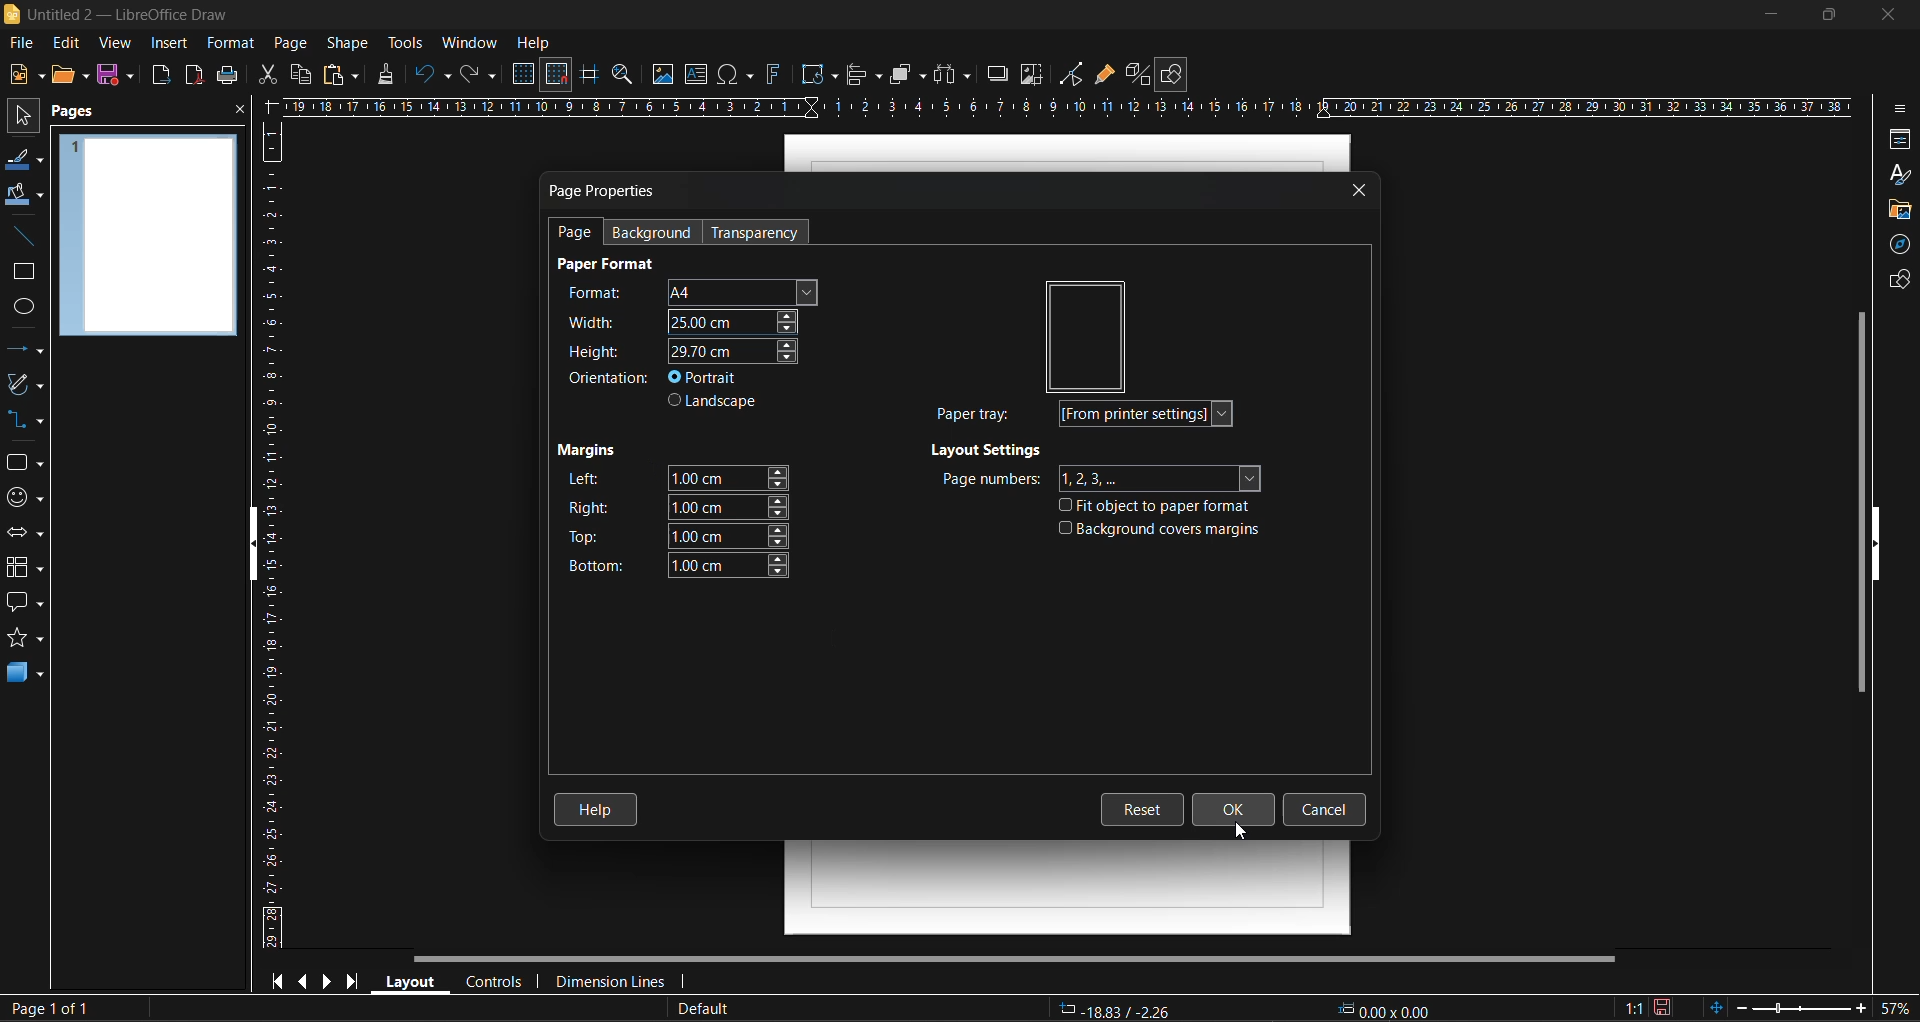  I want to click on page, so click(577, 234).